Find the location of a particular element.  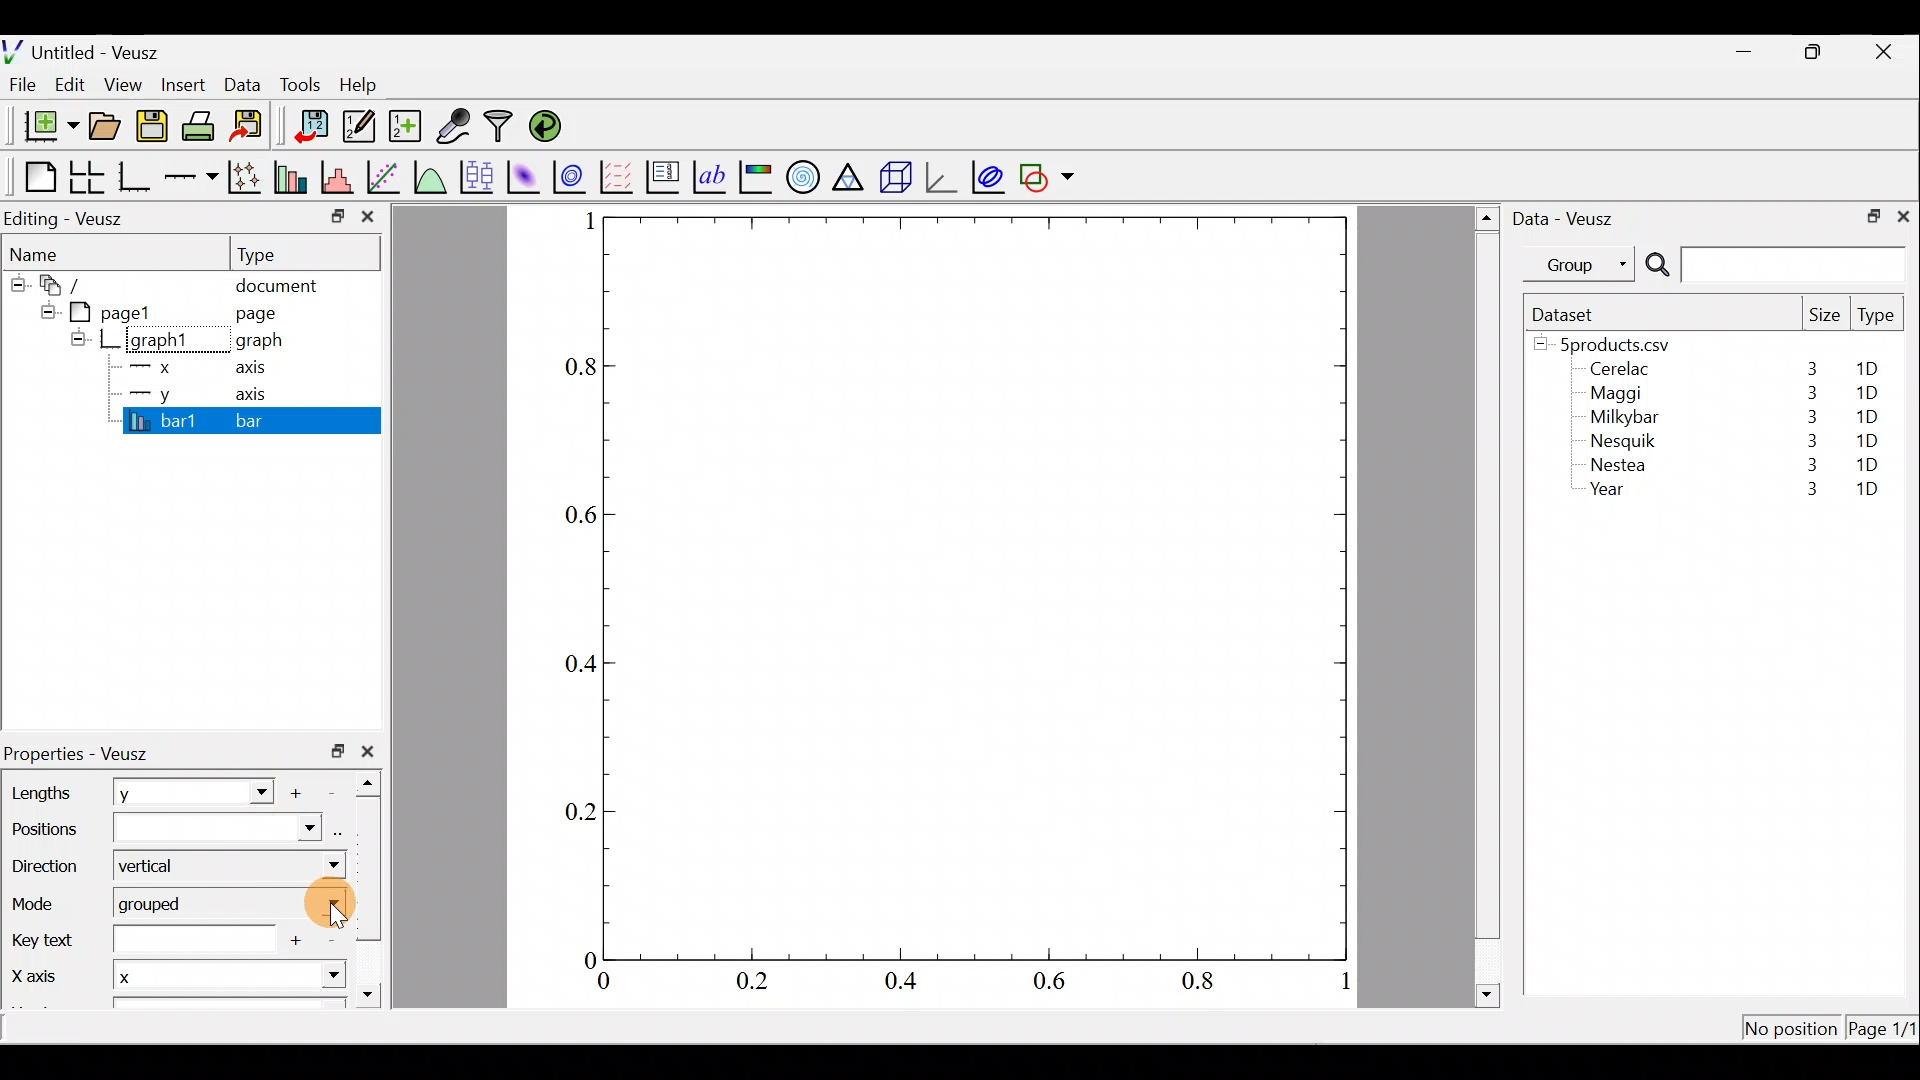

graph plot area is located at coordinates (977, 586).